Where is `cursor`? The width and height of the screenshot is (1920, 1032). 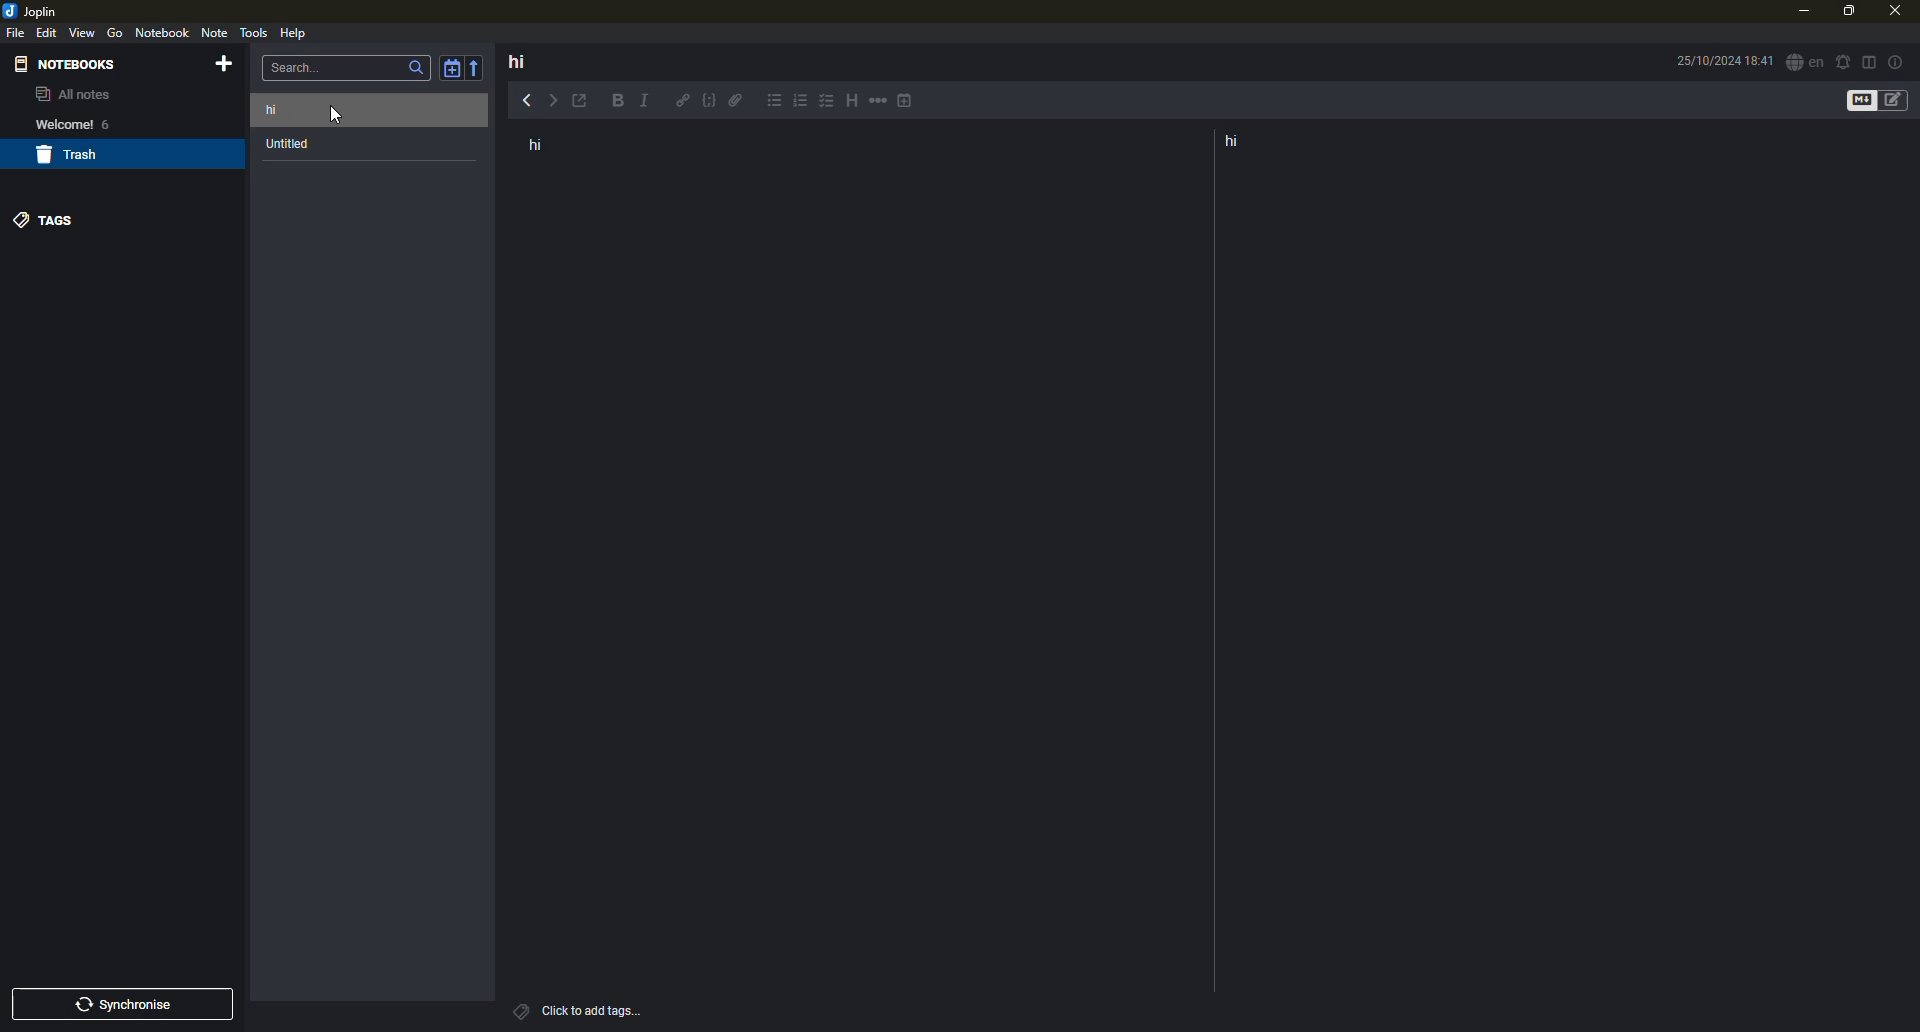 cursor is located at coordinates (335, 114).